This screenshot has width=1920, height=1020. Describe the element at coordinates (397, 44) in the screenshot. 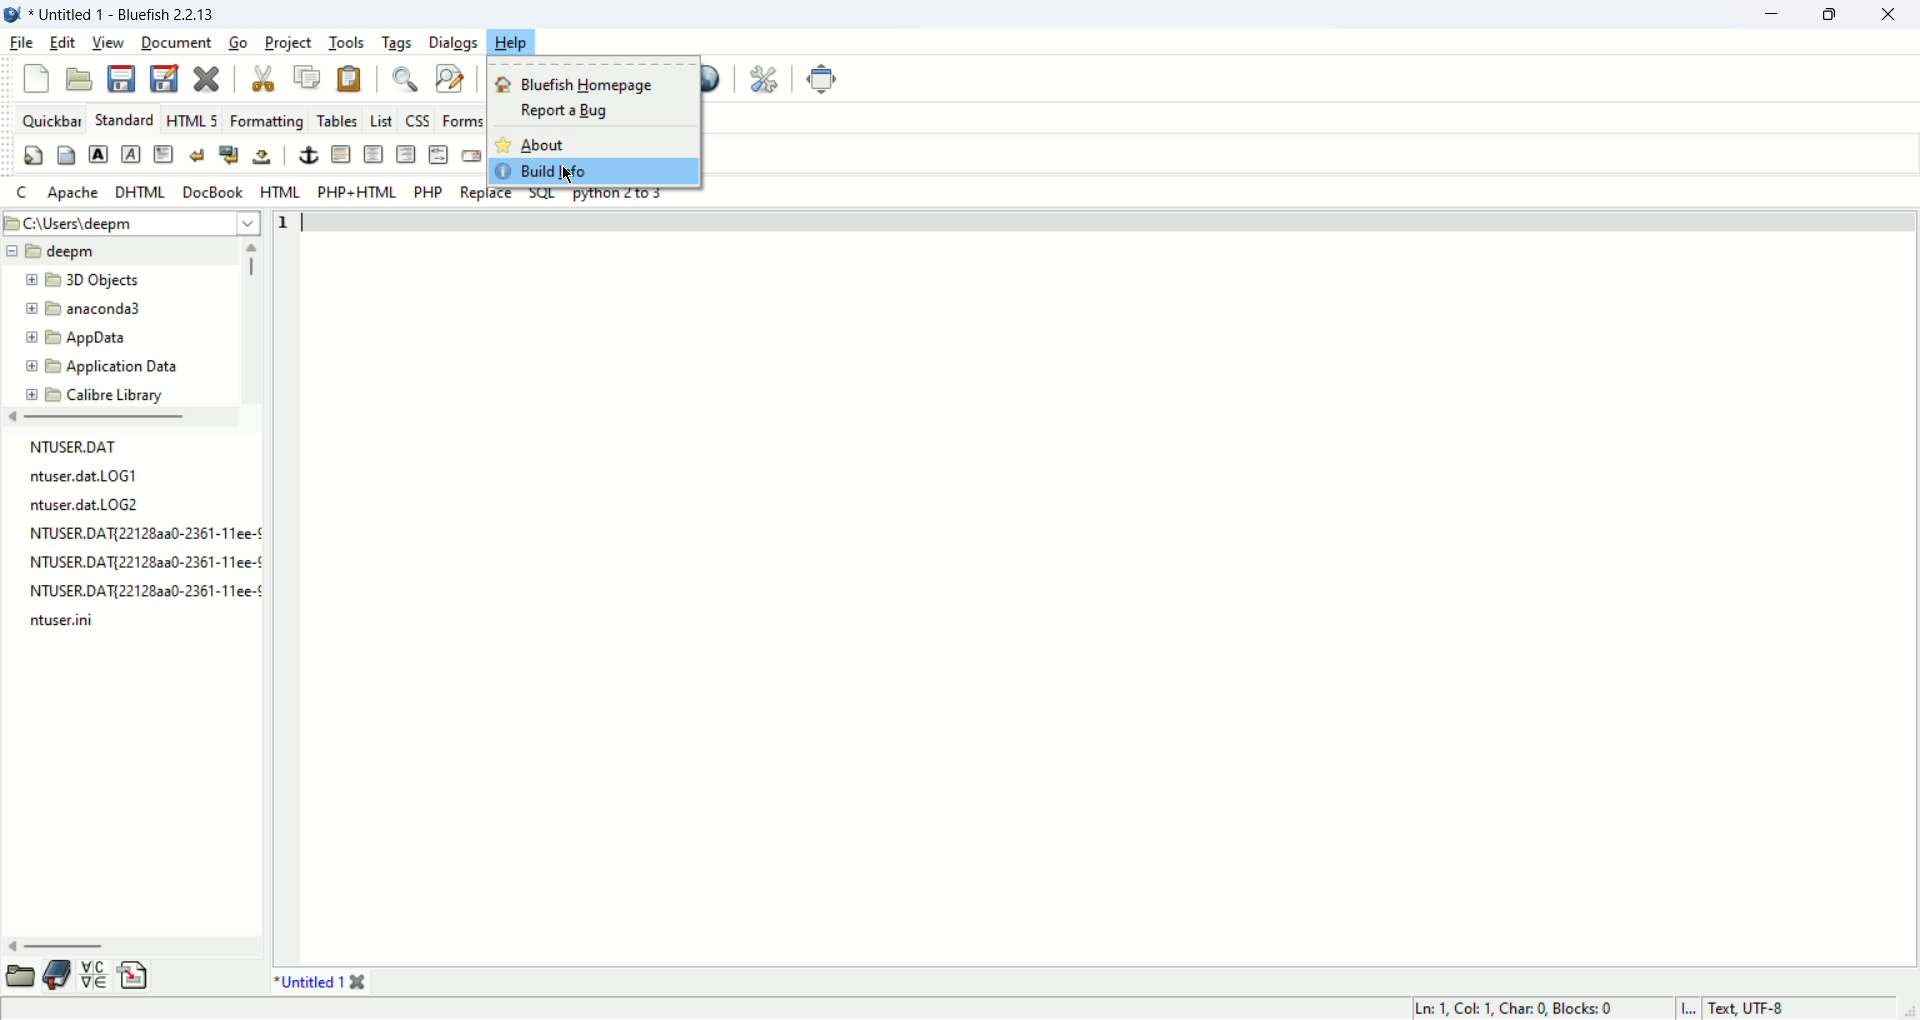

I see `tags` at that location.